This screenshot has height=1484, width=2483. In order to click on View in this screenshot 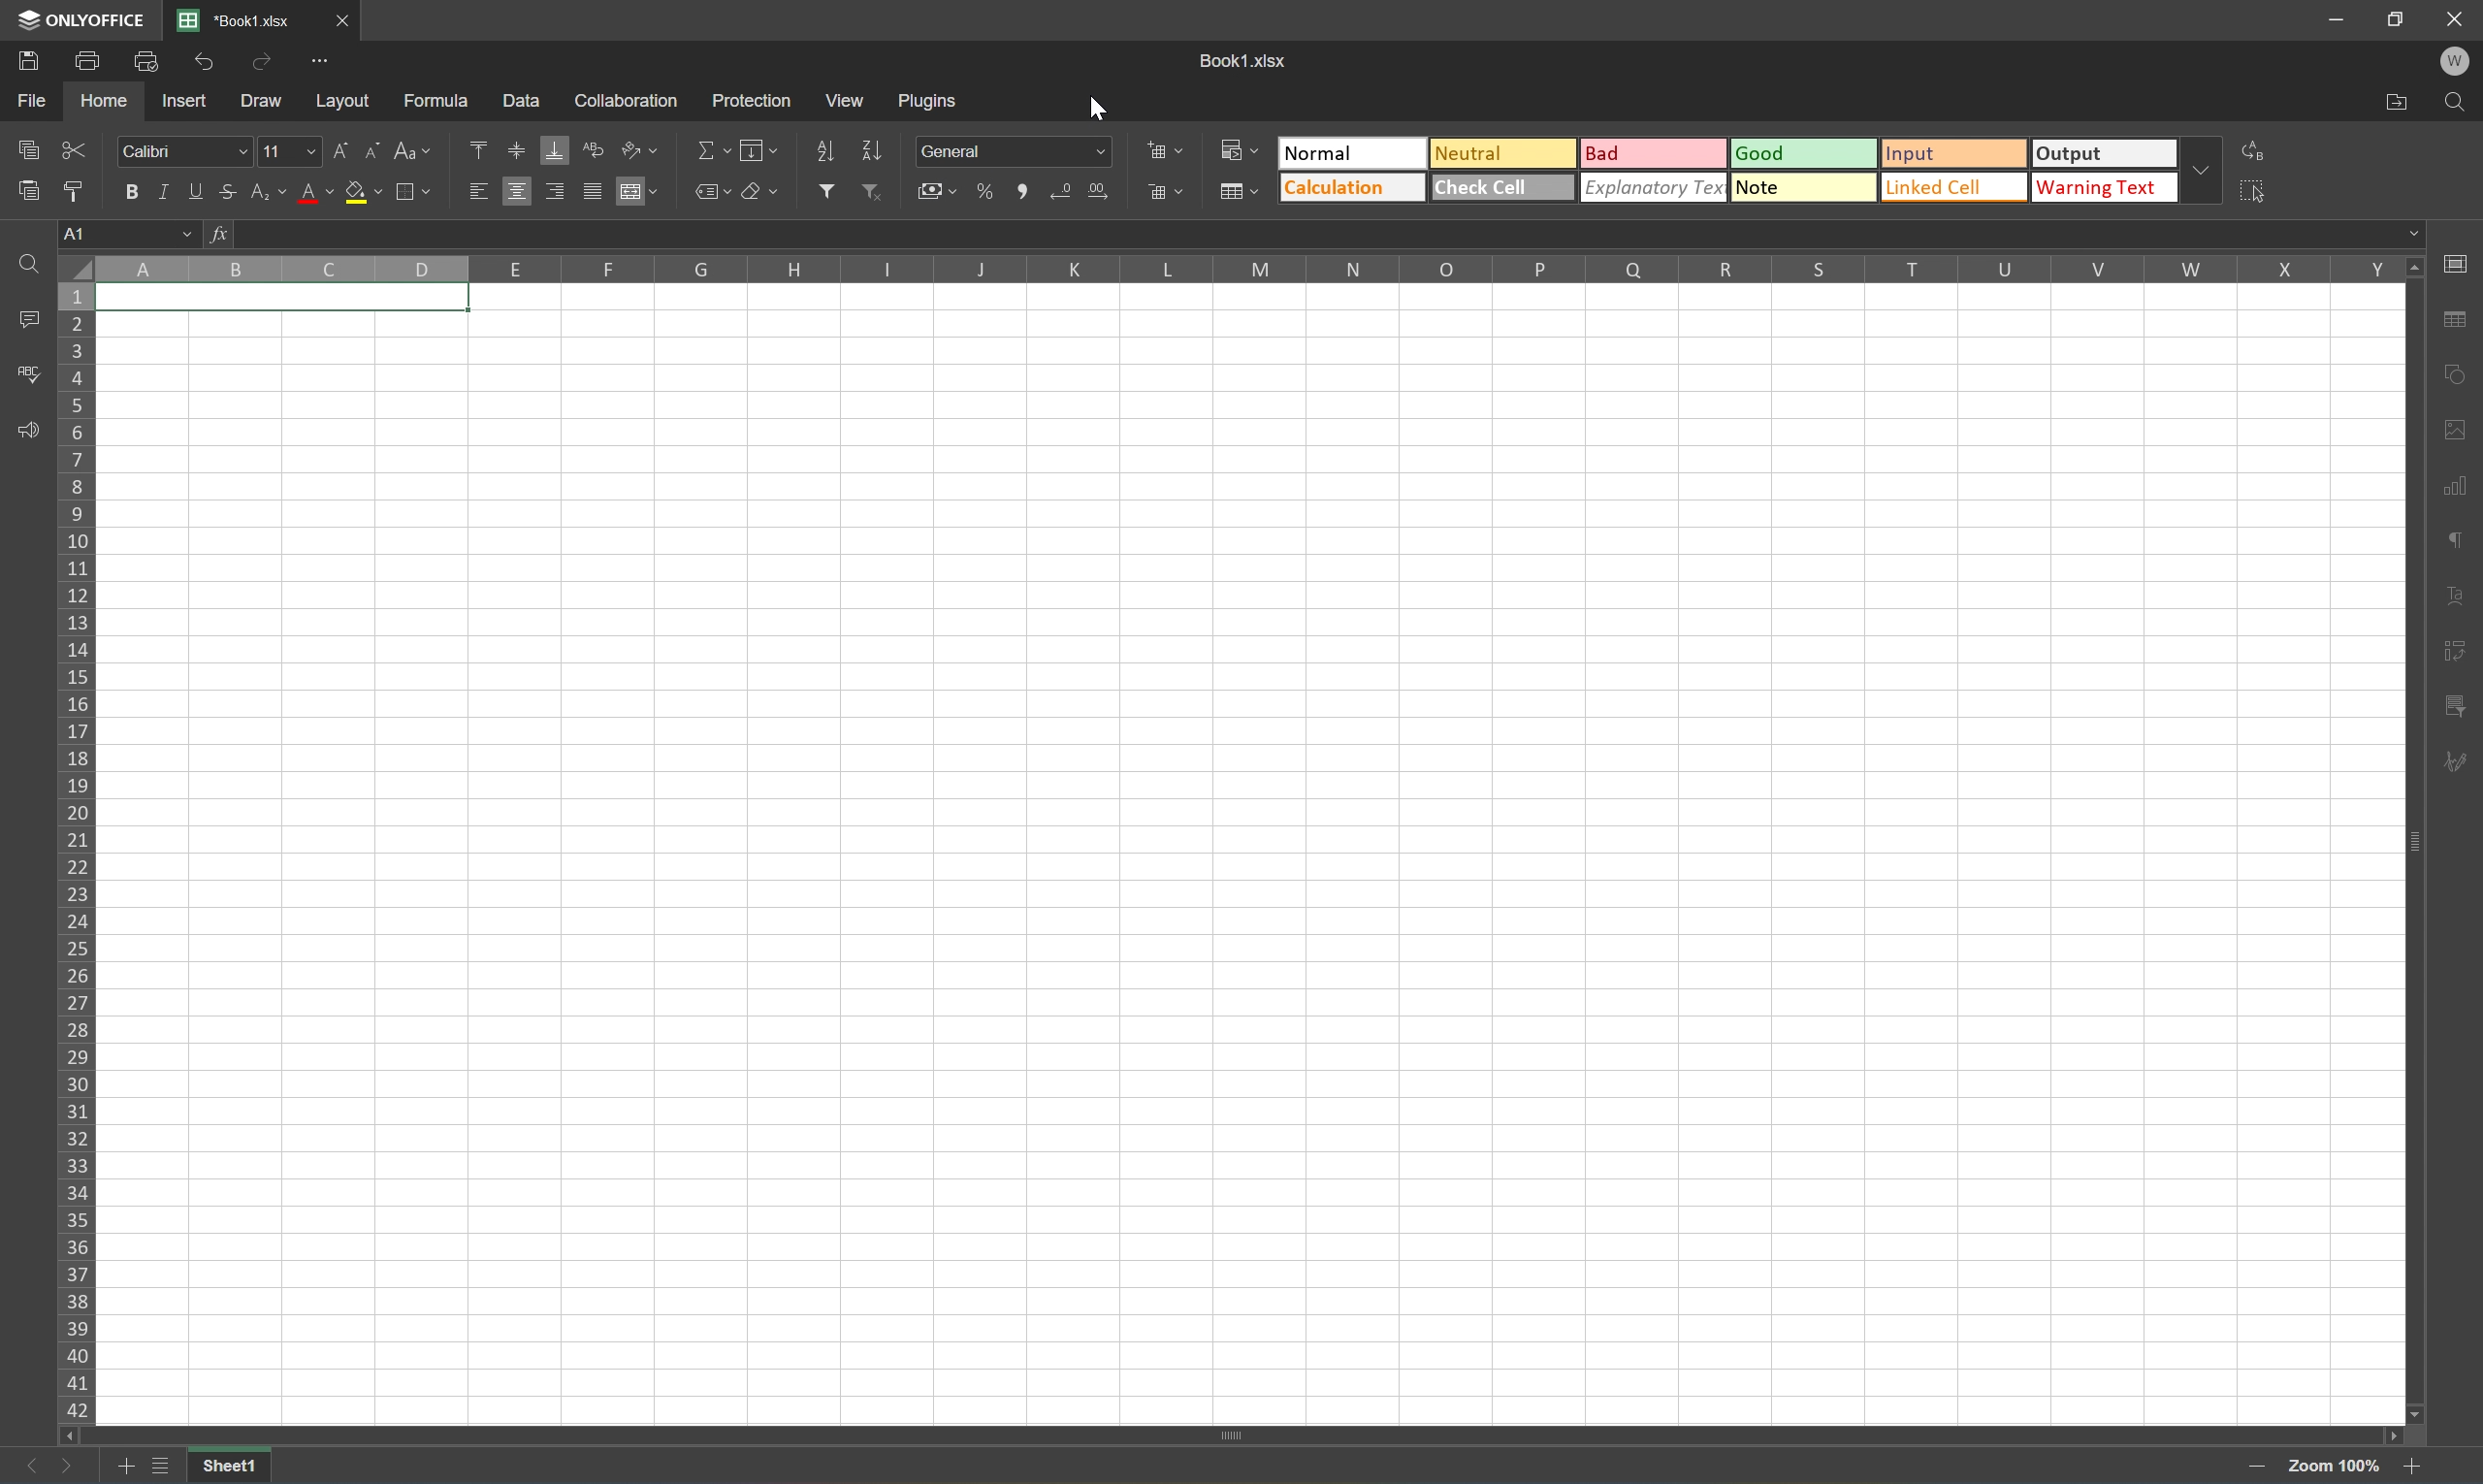, I will do `click(847, 98)`.